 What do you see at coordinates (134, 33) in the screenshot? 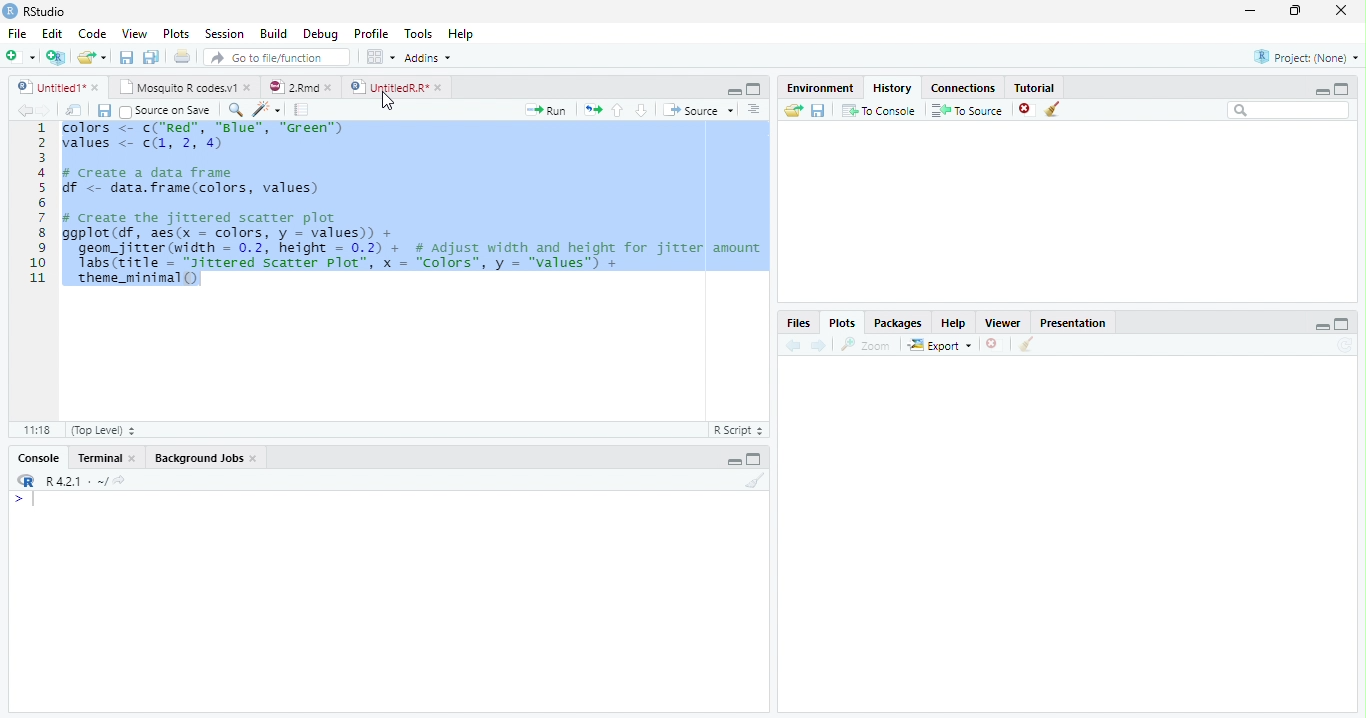
I see `View` at bounding box center [134, 33].